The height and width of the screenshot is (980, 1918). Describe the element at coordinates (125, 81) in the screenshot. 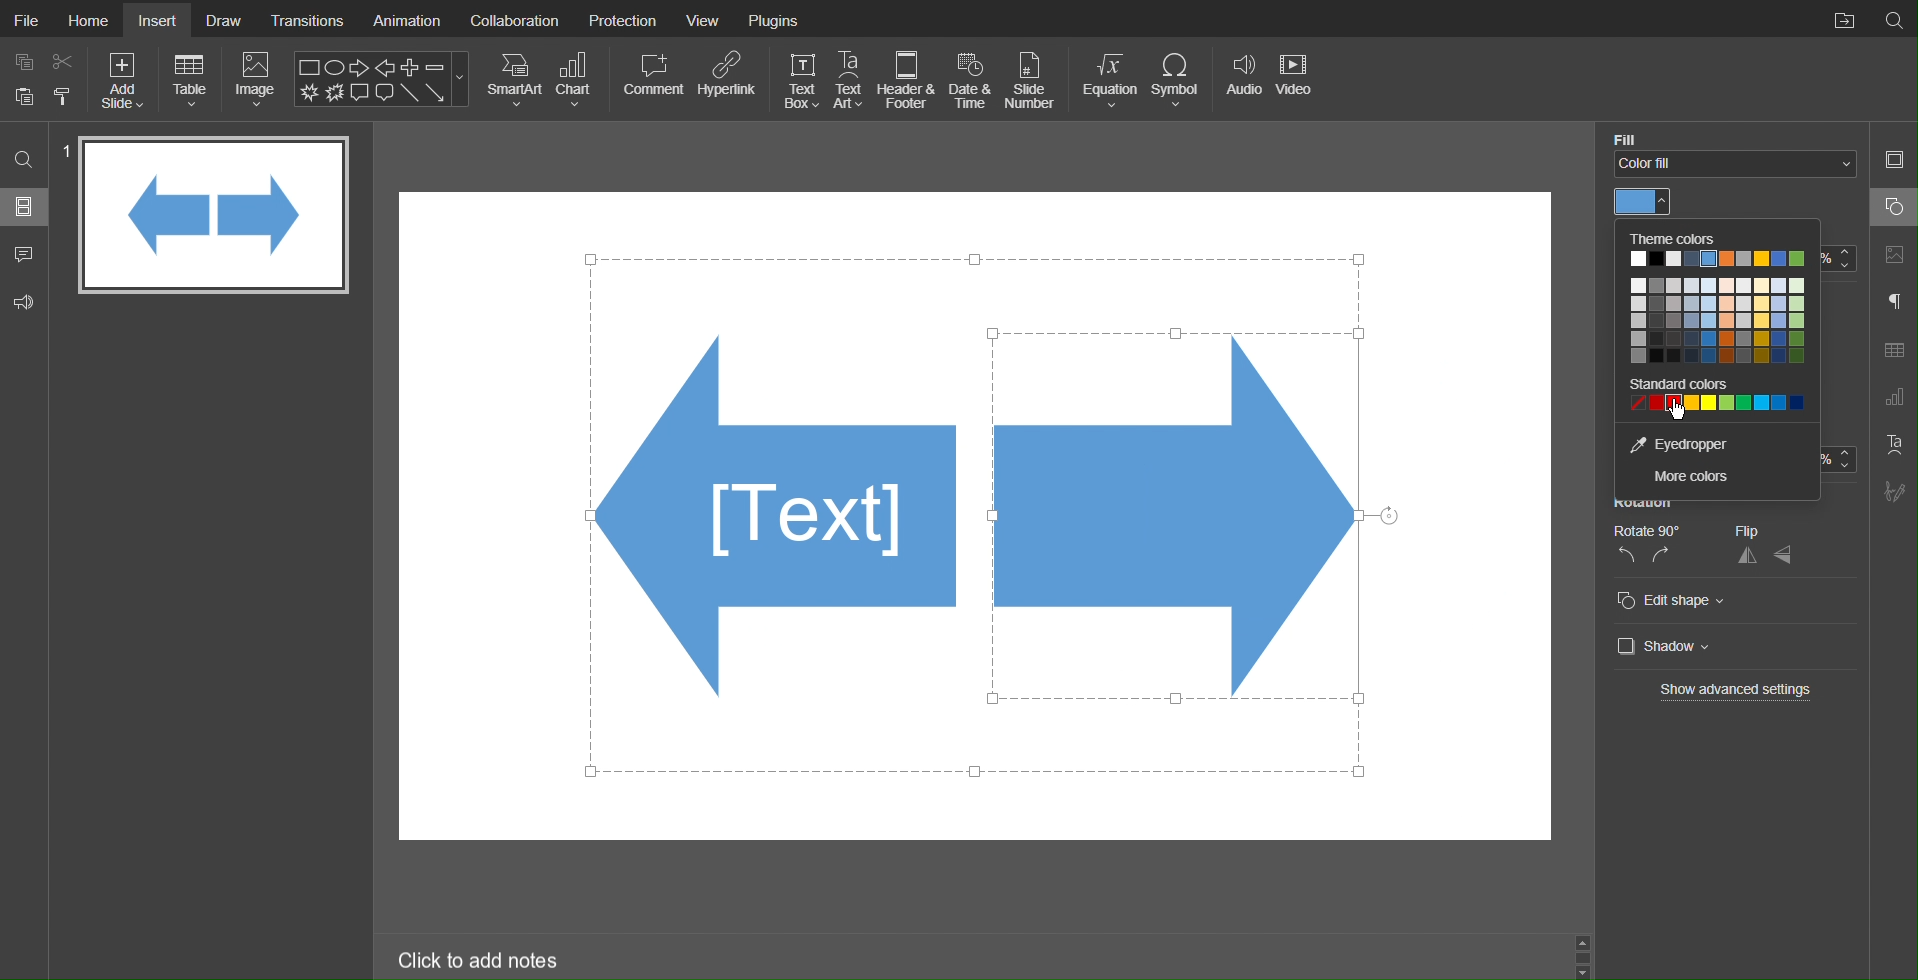

I see `Add Slide` at that location.